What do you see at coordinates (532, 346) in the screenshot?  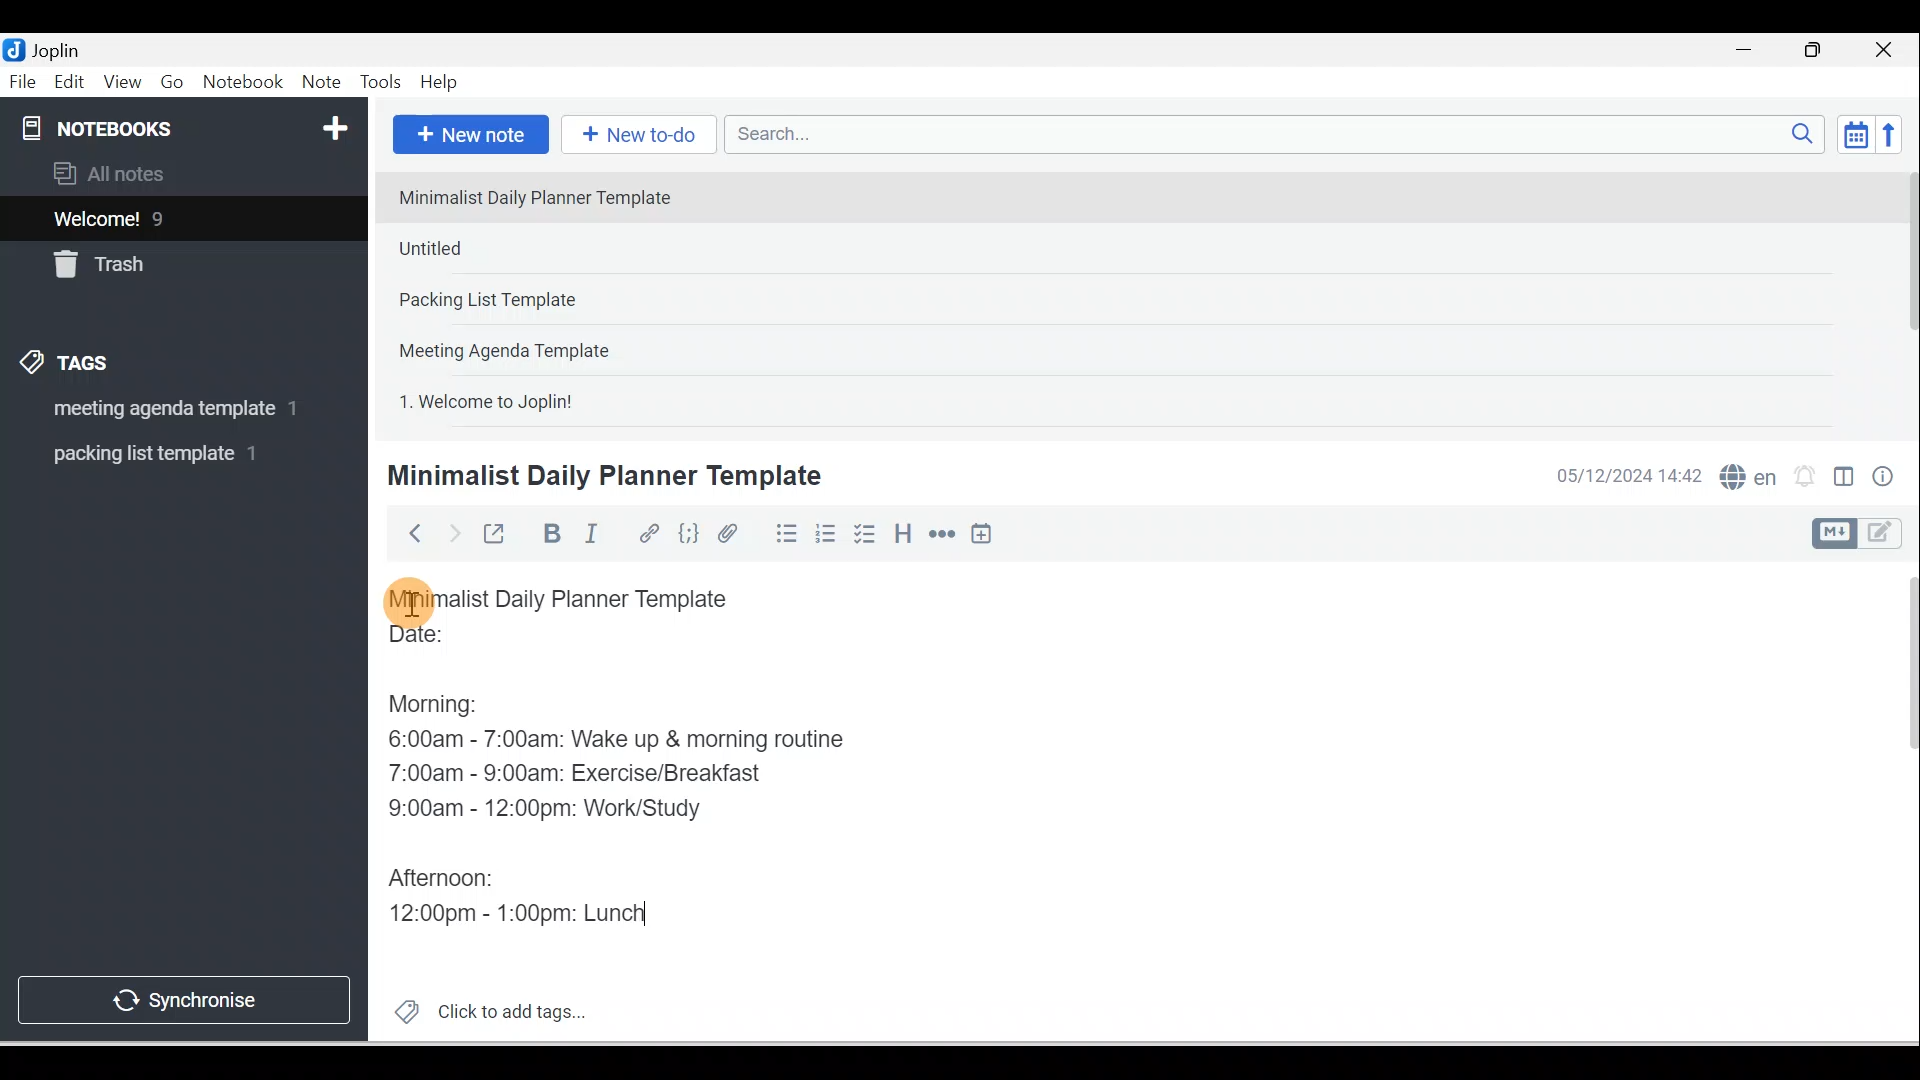 I see `Note 4` at bounding box center [532, 346].